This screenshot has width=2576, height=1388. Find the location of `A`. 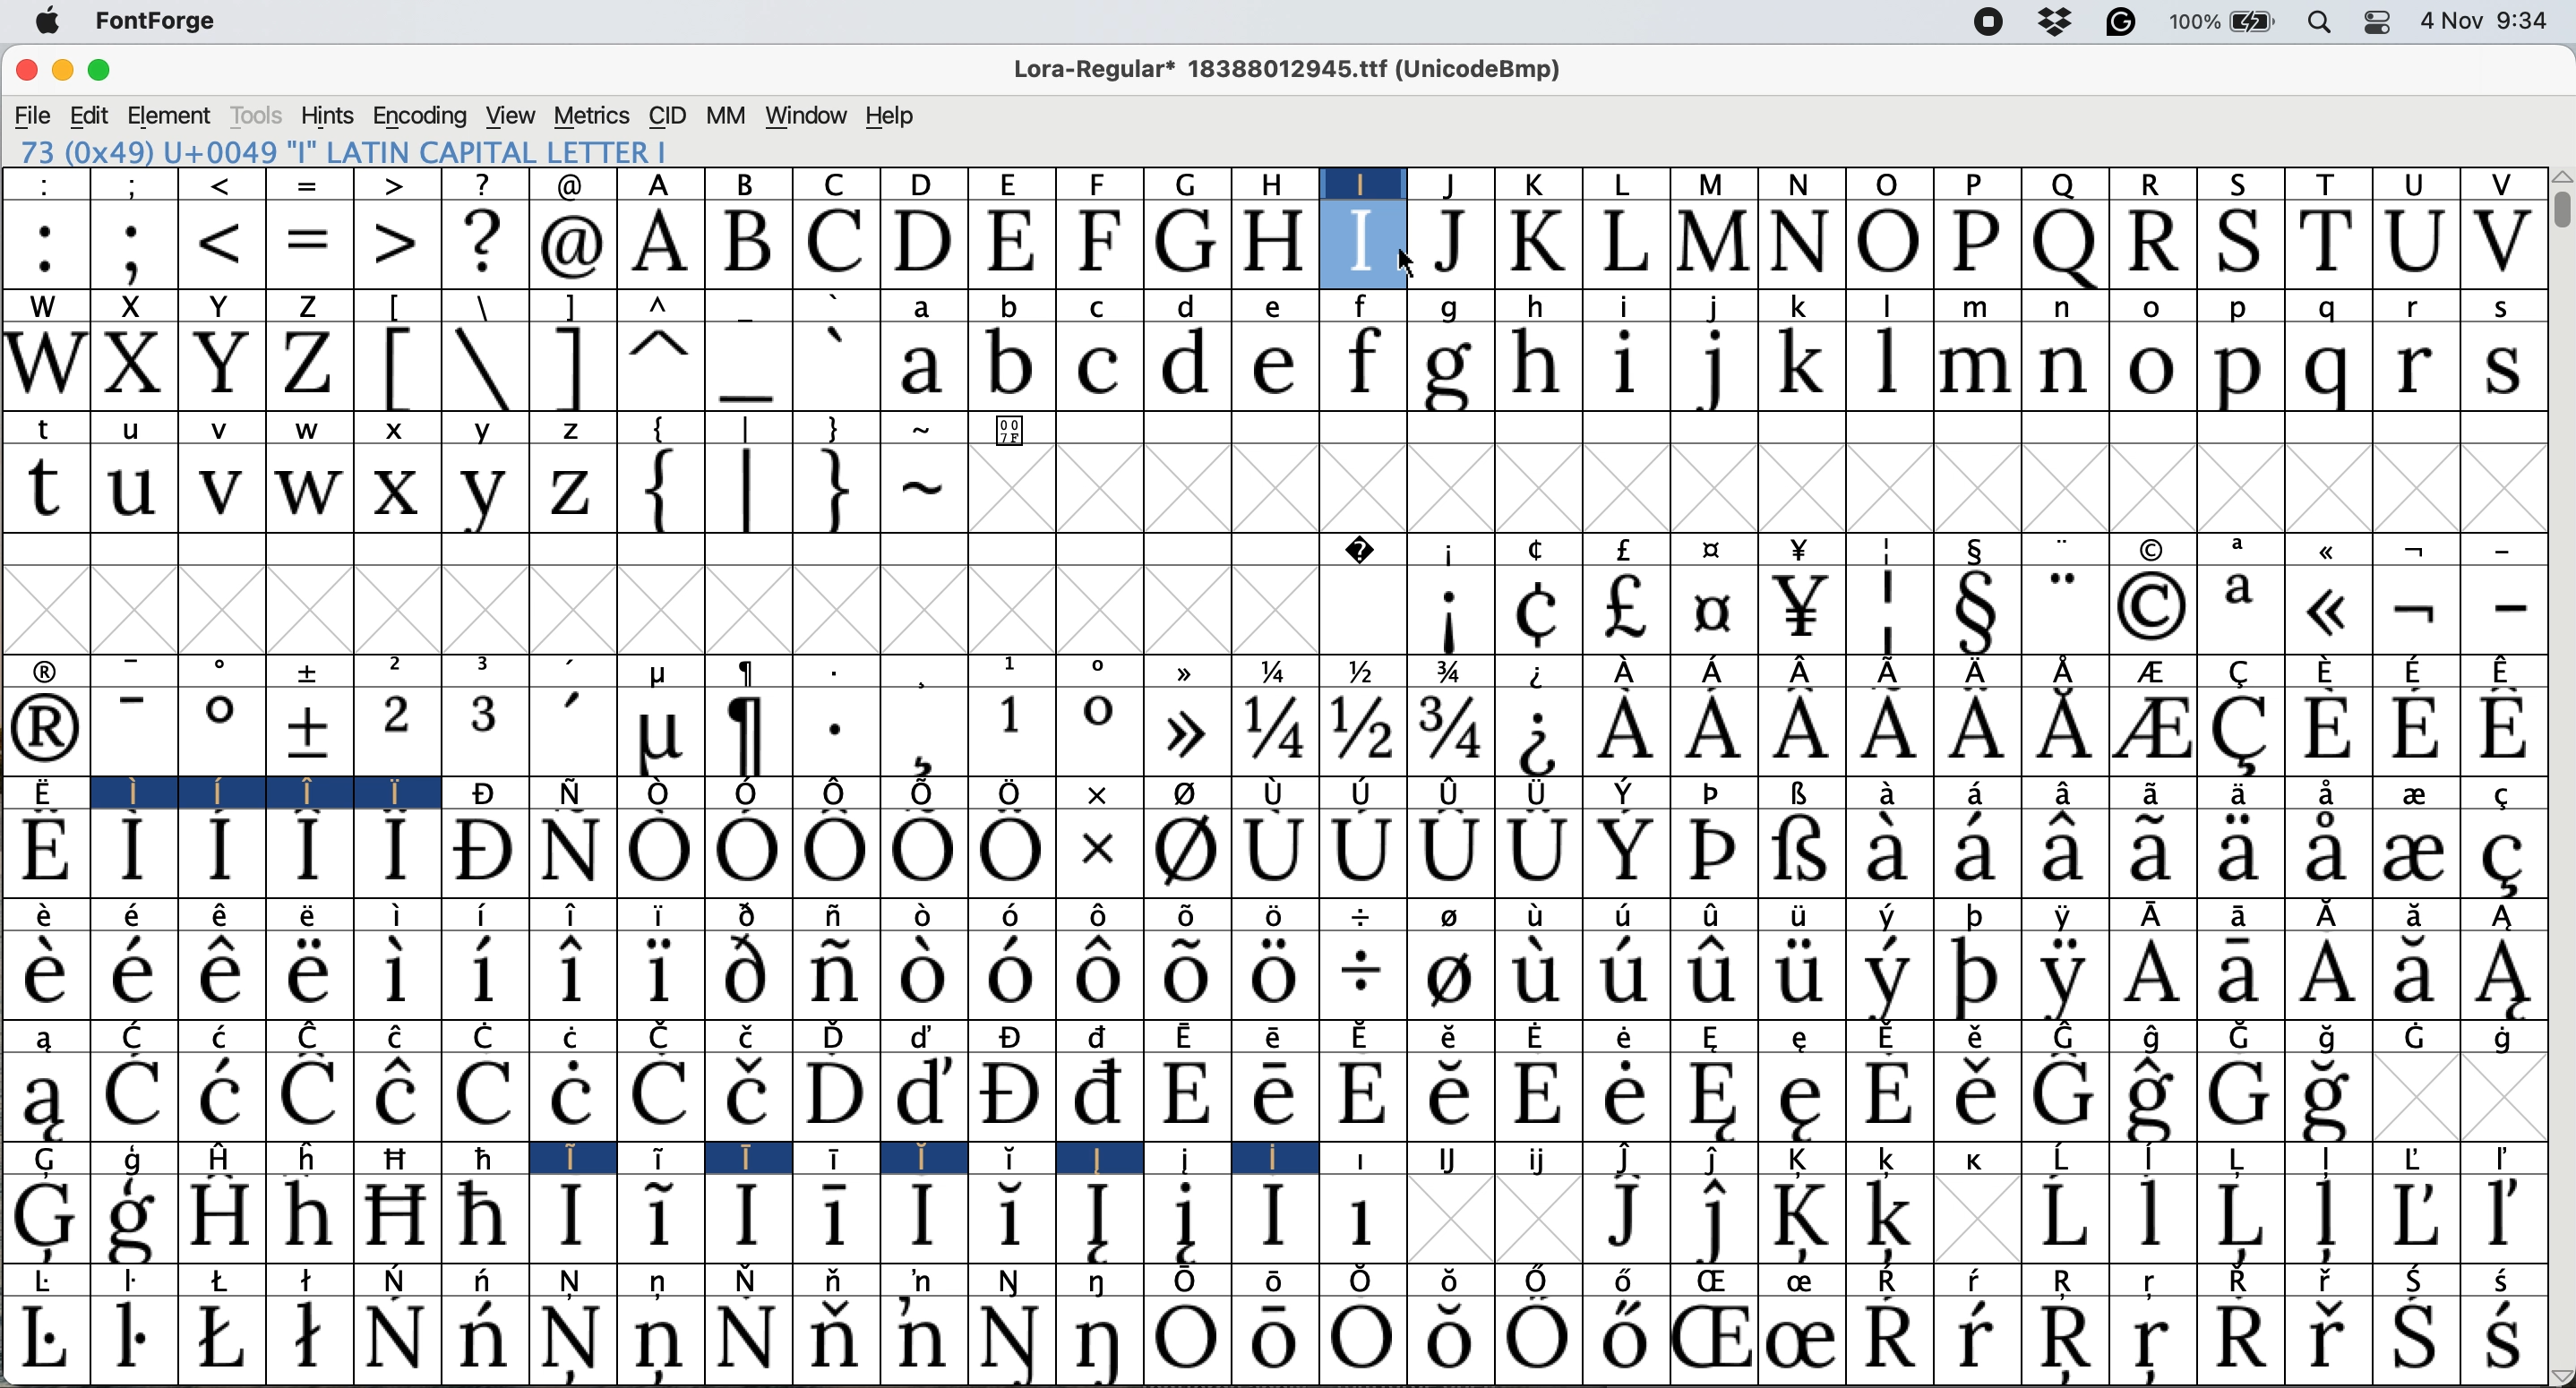

A is located at coordinates (659, 244).